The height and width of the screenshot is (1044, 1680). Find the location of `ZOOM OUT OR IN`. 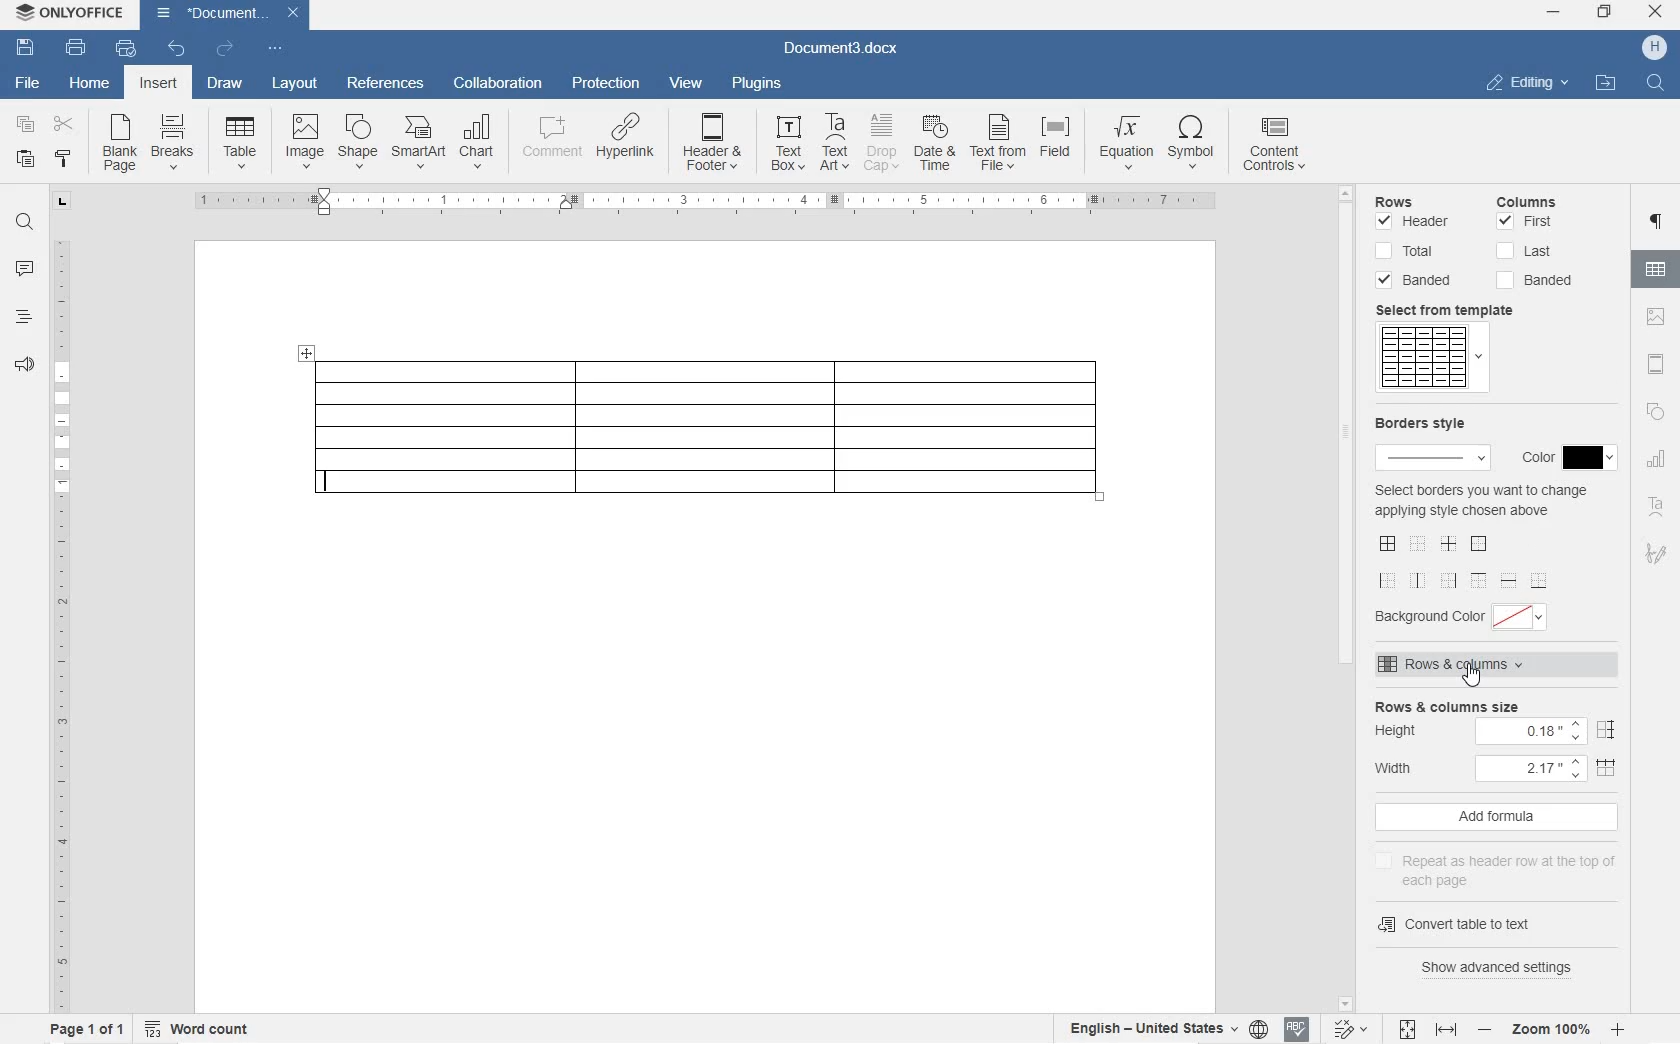

ZOOM OUT OR IN is located at coordinates (1549, 1029).